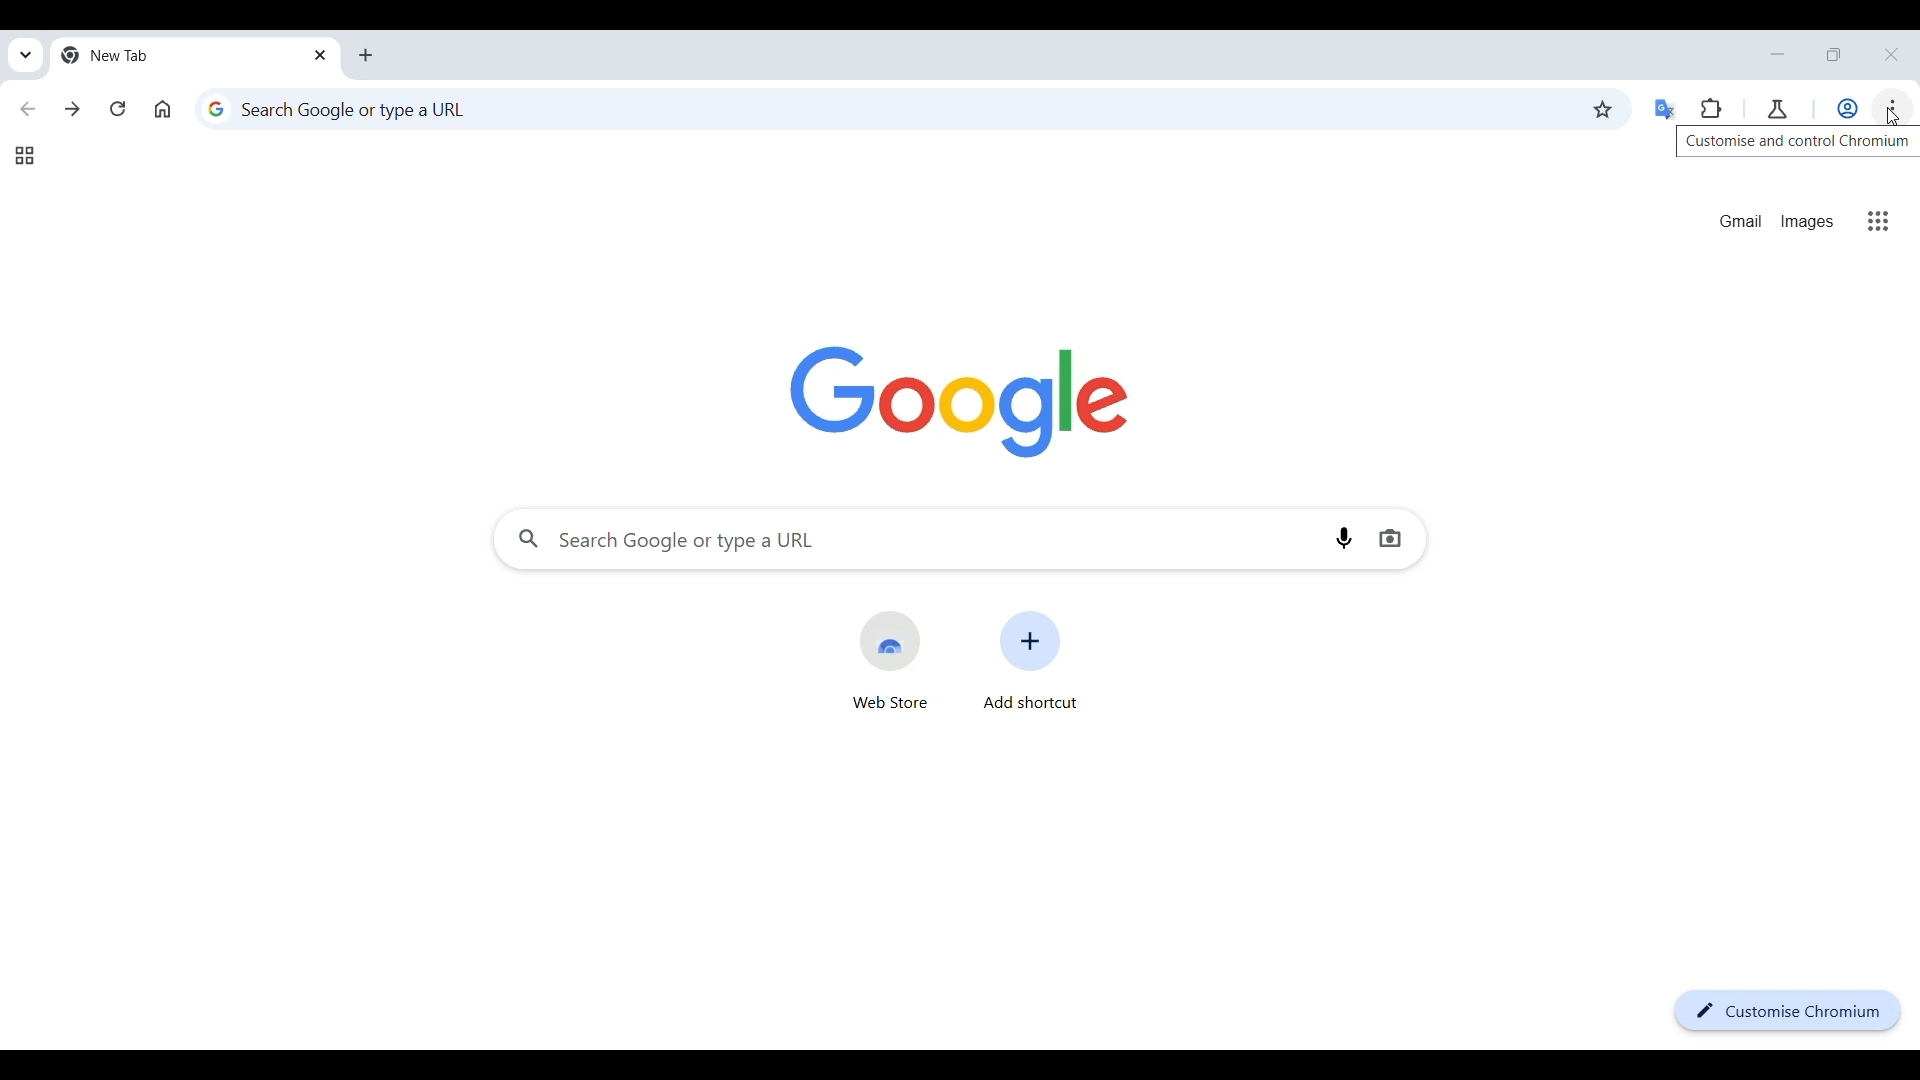  I want to click on Close tab, so click(323, 54).